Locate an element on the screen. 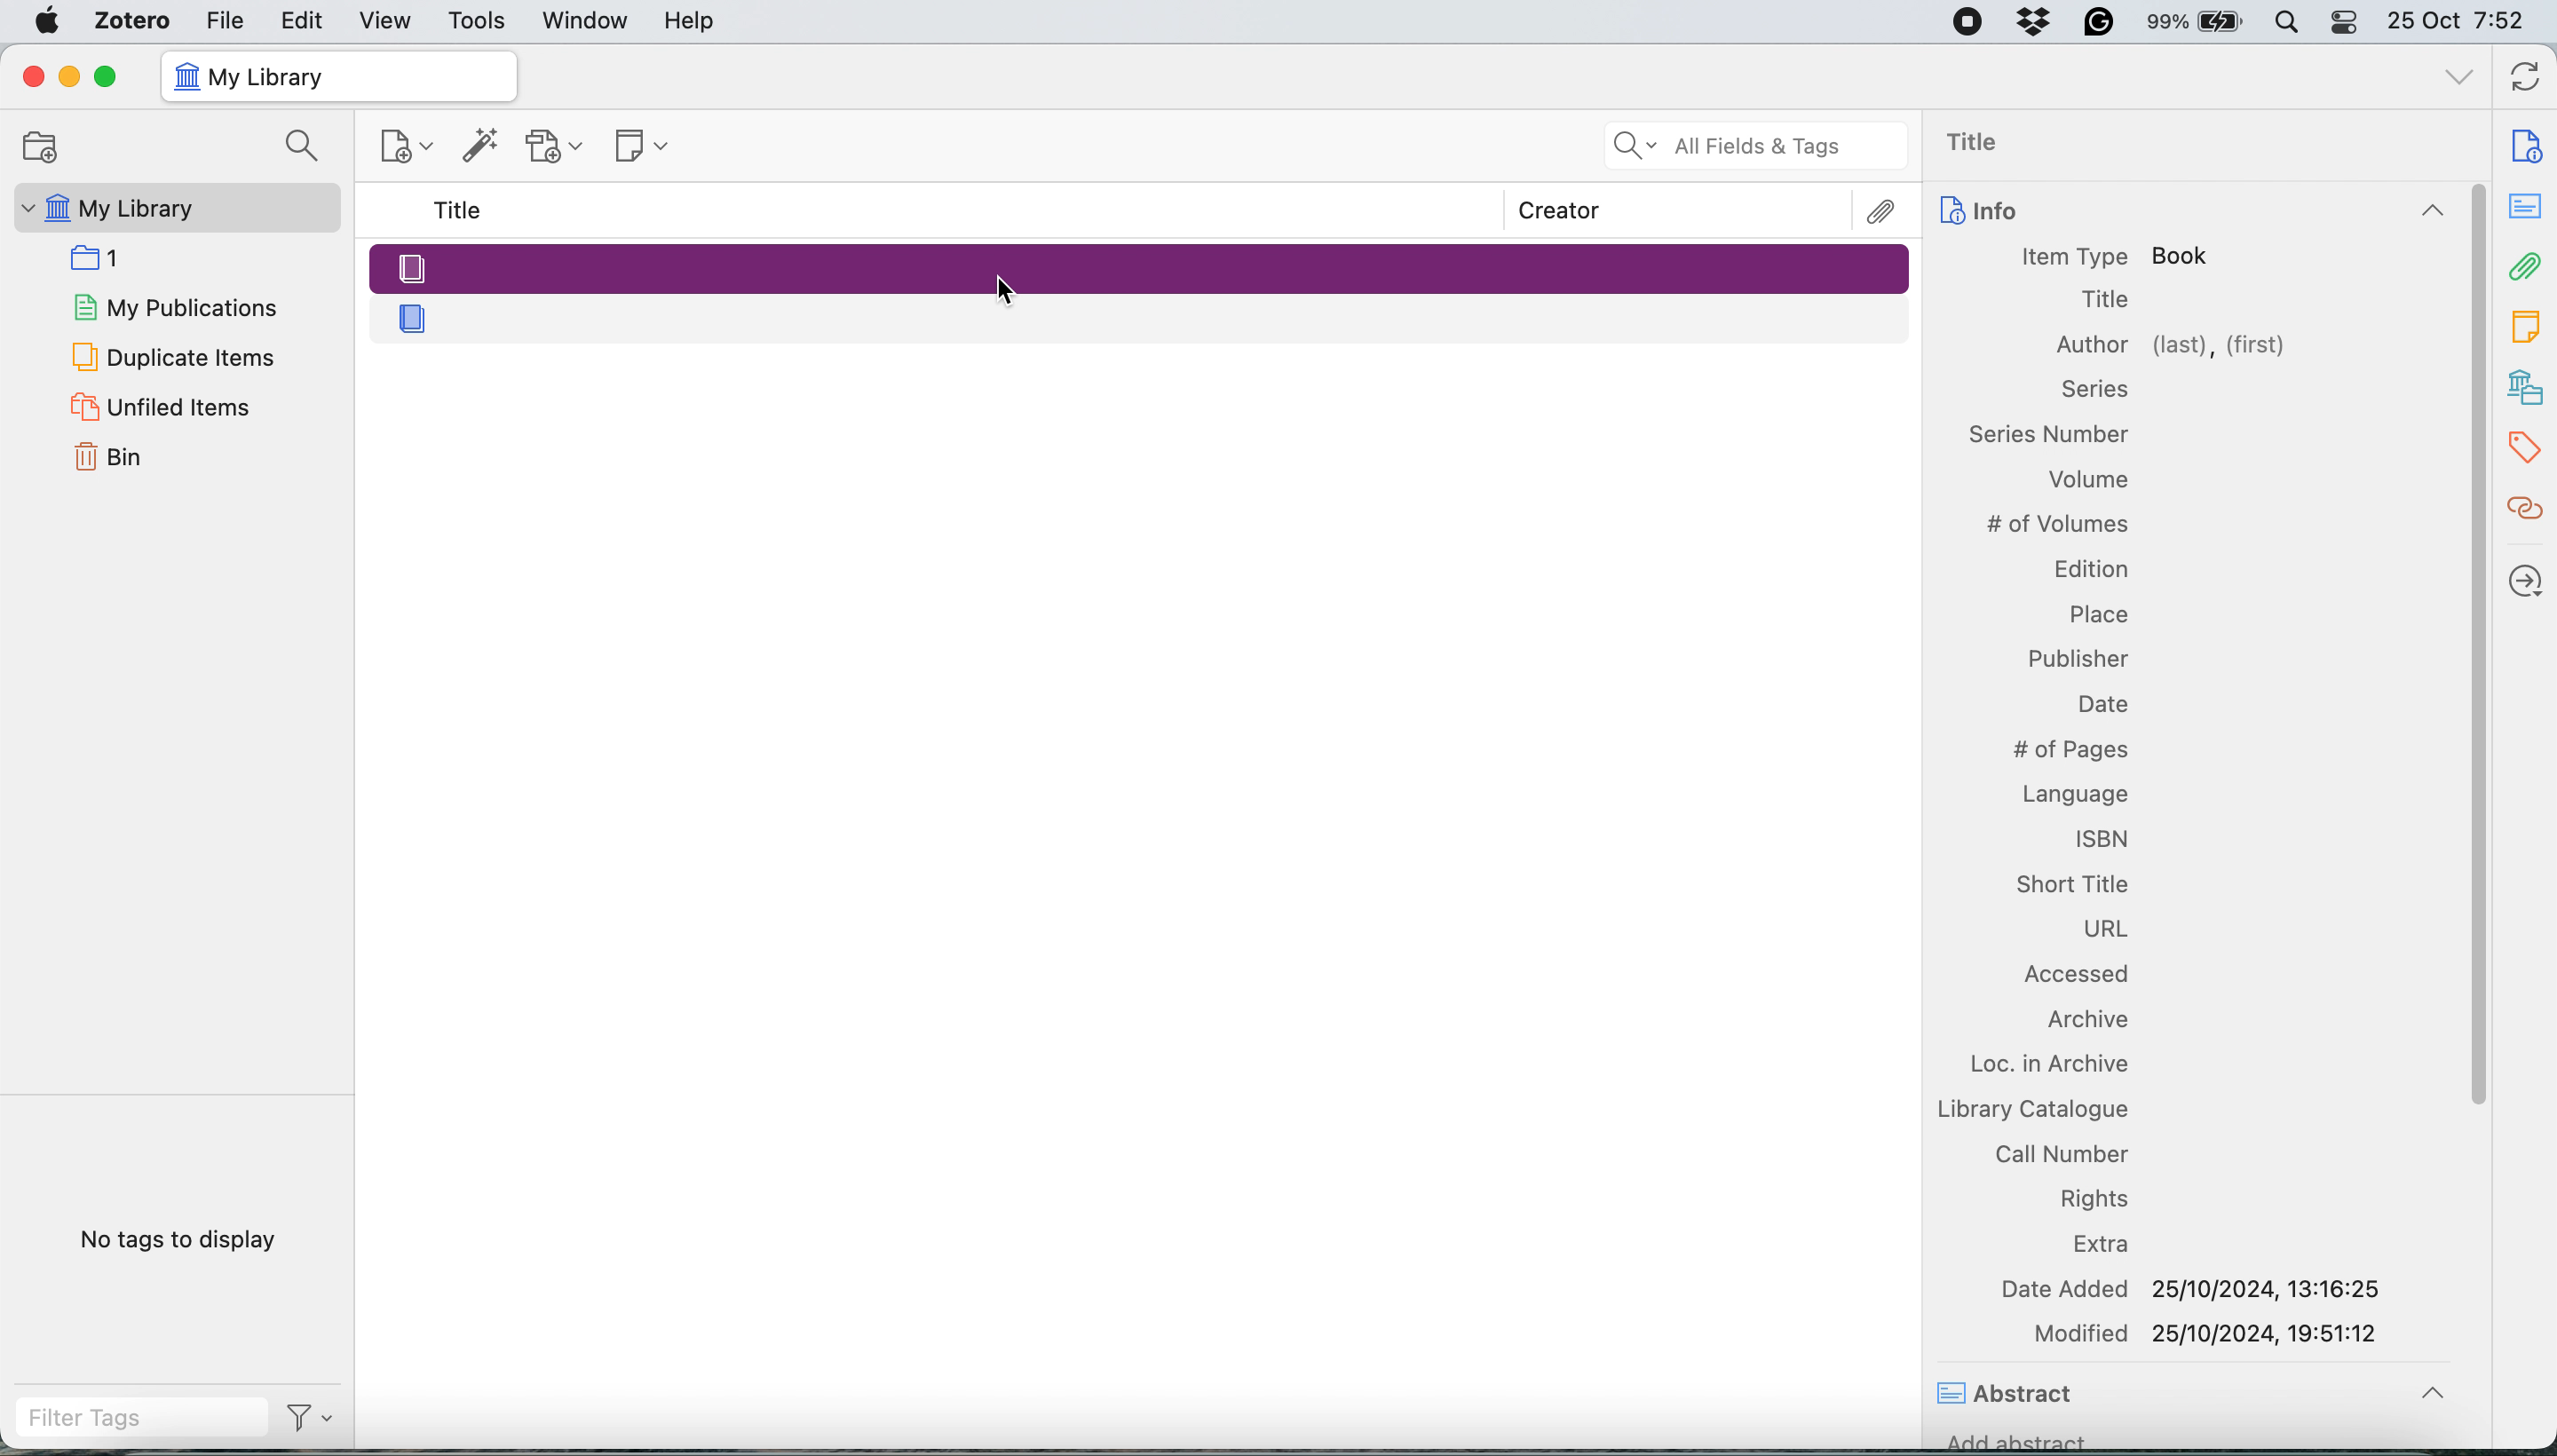 This screenshot has height=1456, width=2557. Add Attachment is located at coordinates (555, 147).